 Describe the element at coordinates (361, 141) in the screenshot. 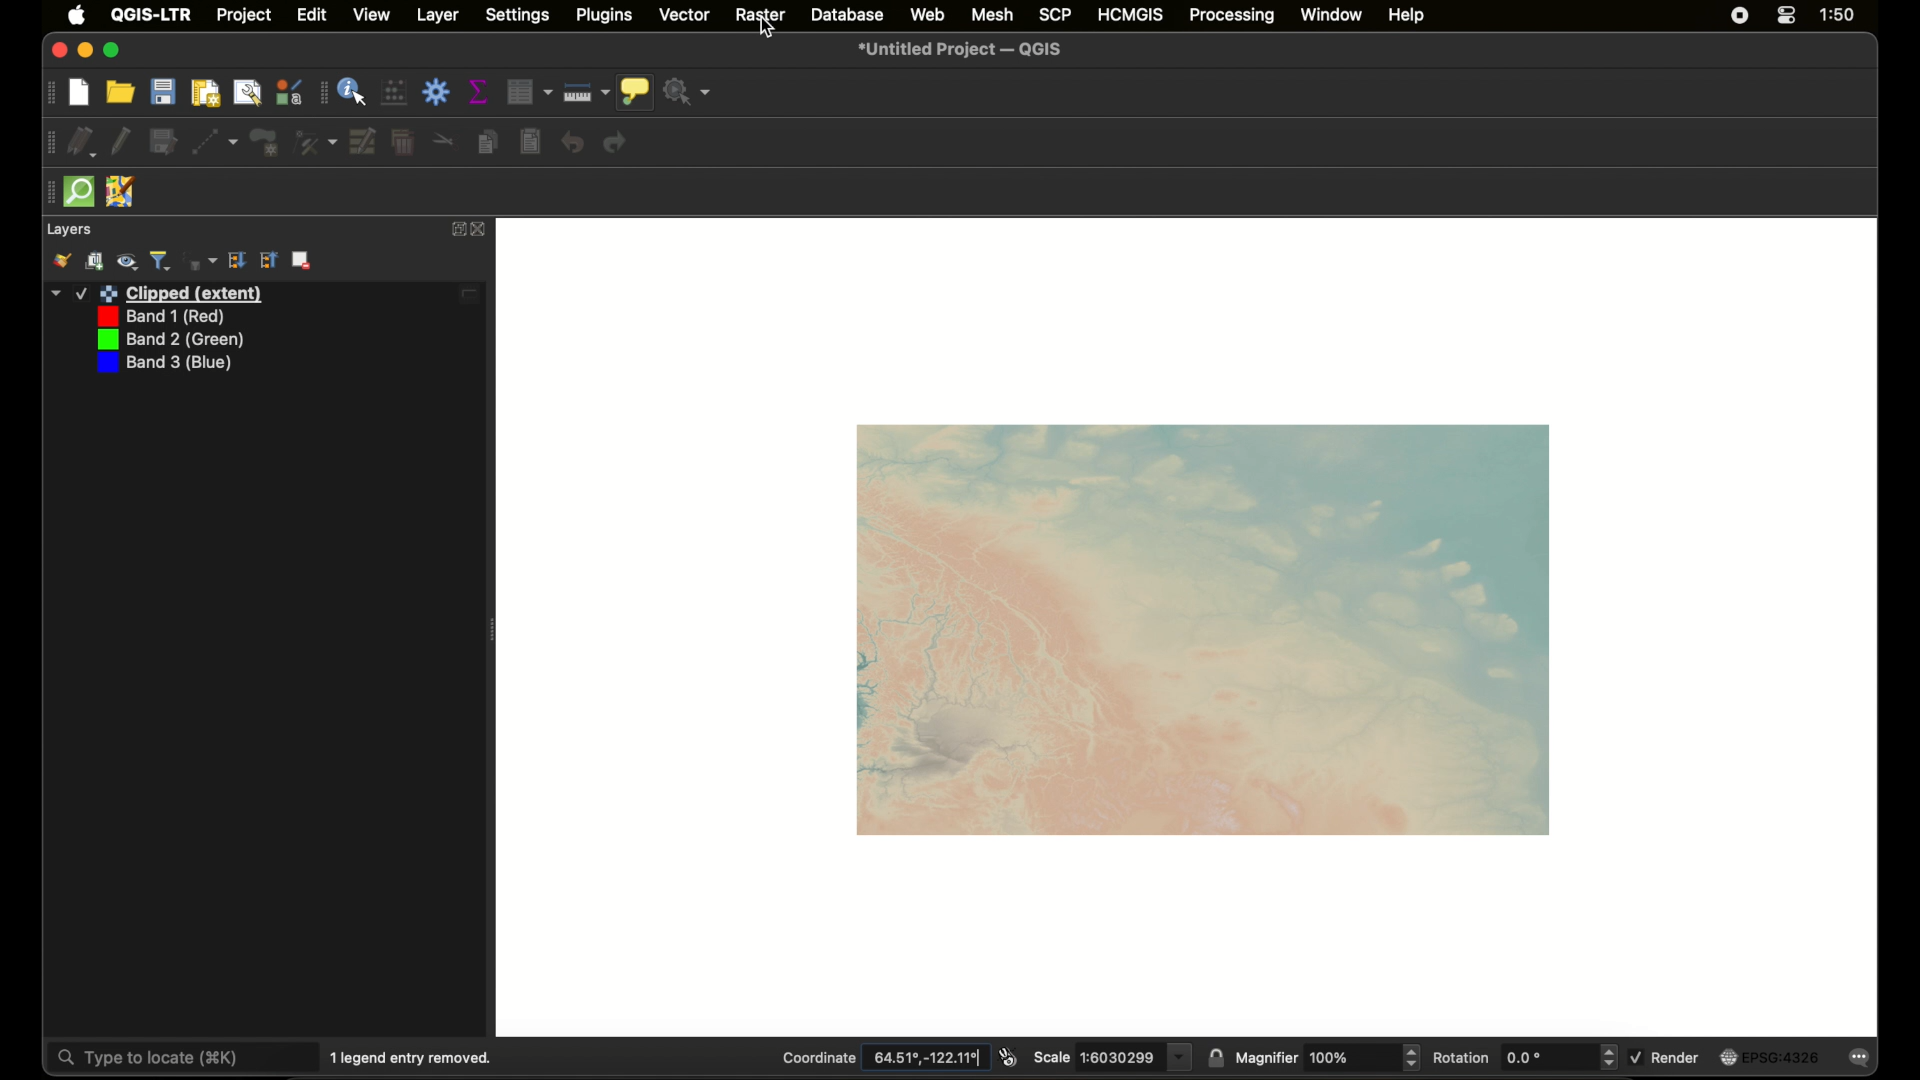

I see `modify attributes` at that location.